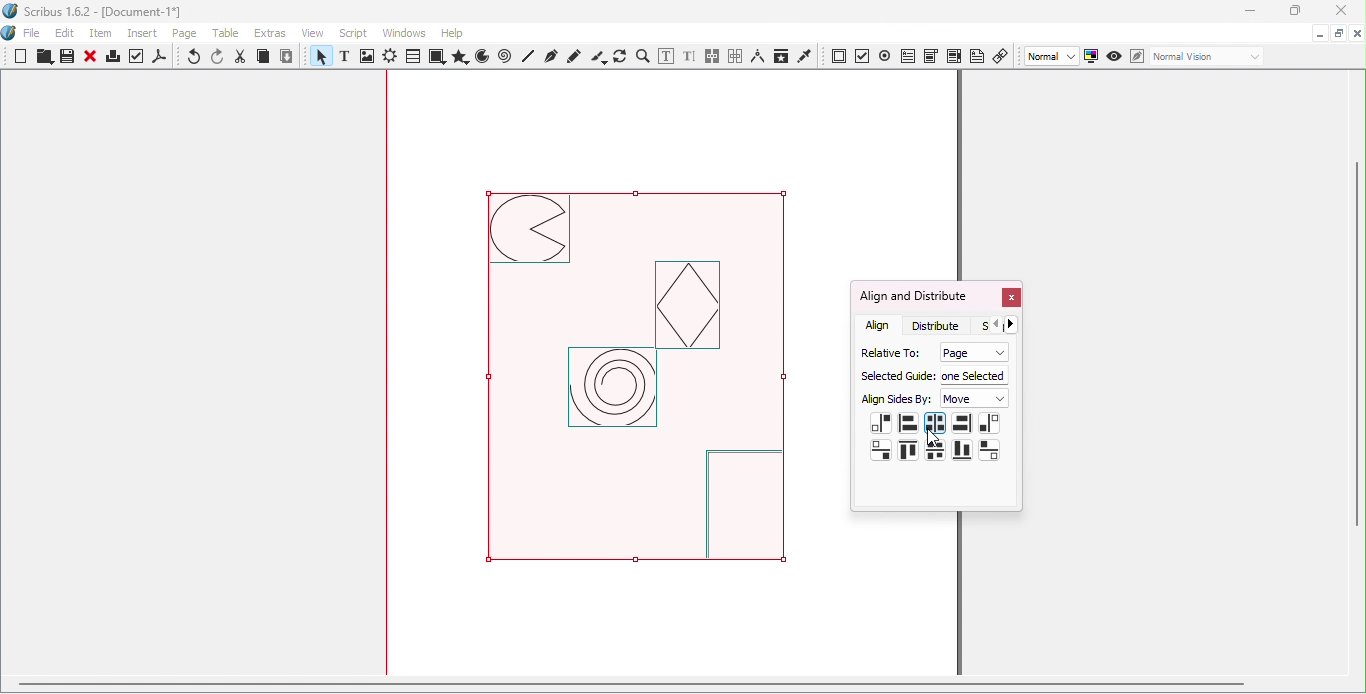  Describe the element at coordinates (620, 56) in the screenshot. I see `Rotate item` at that location.